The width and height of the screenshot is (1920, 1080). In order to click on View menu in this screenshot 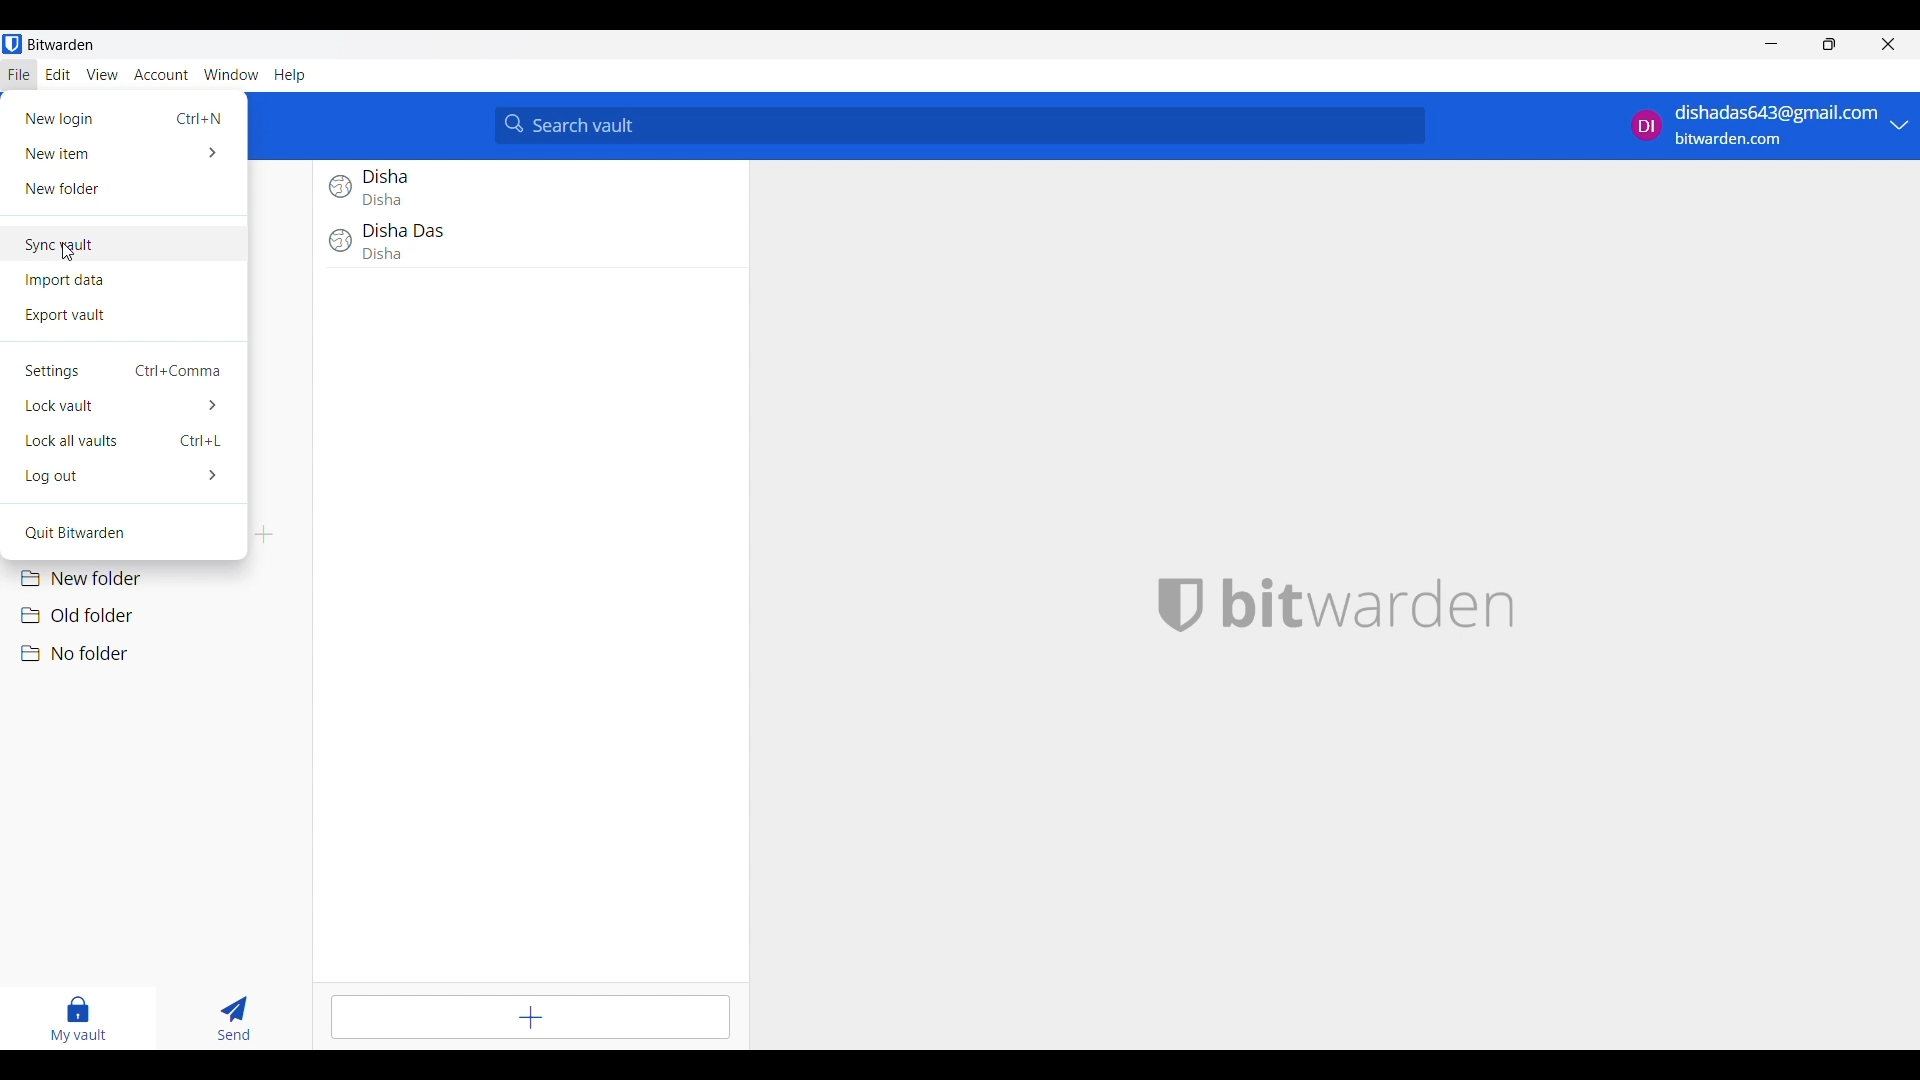, I will do `click(102, 75)`.